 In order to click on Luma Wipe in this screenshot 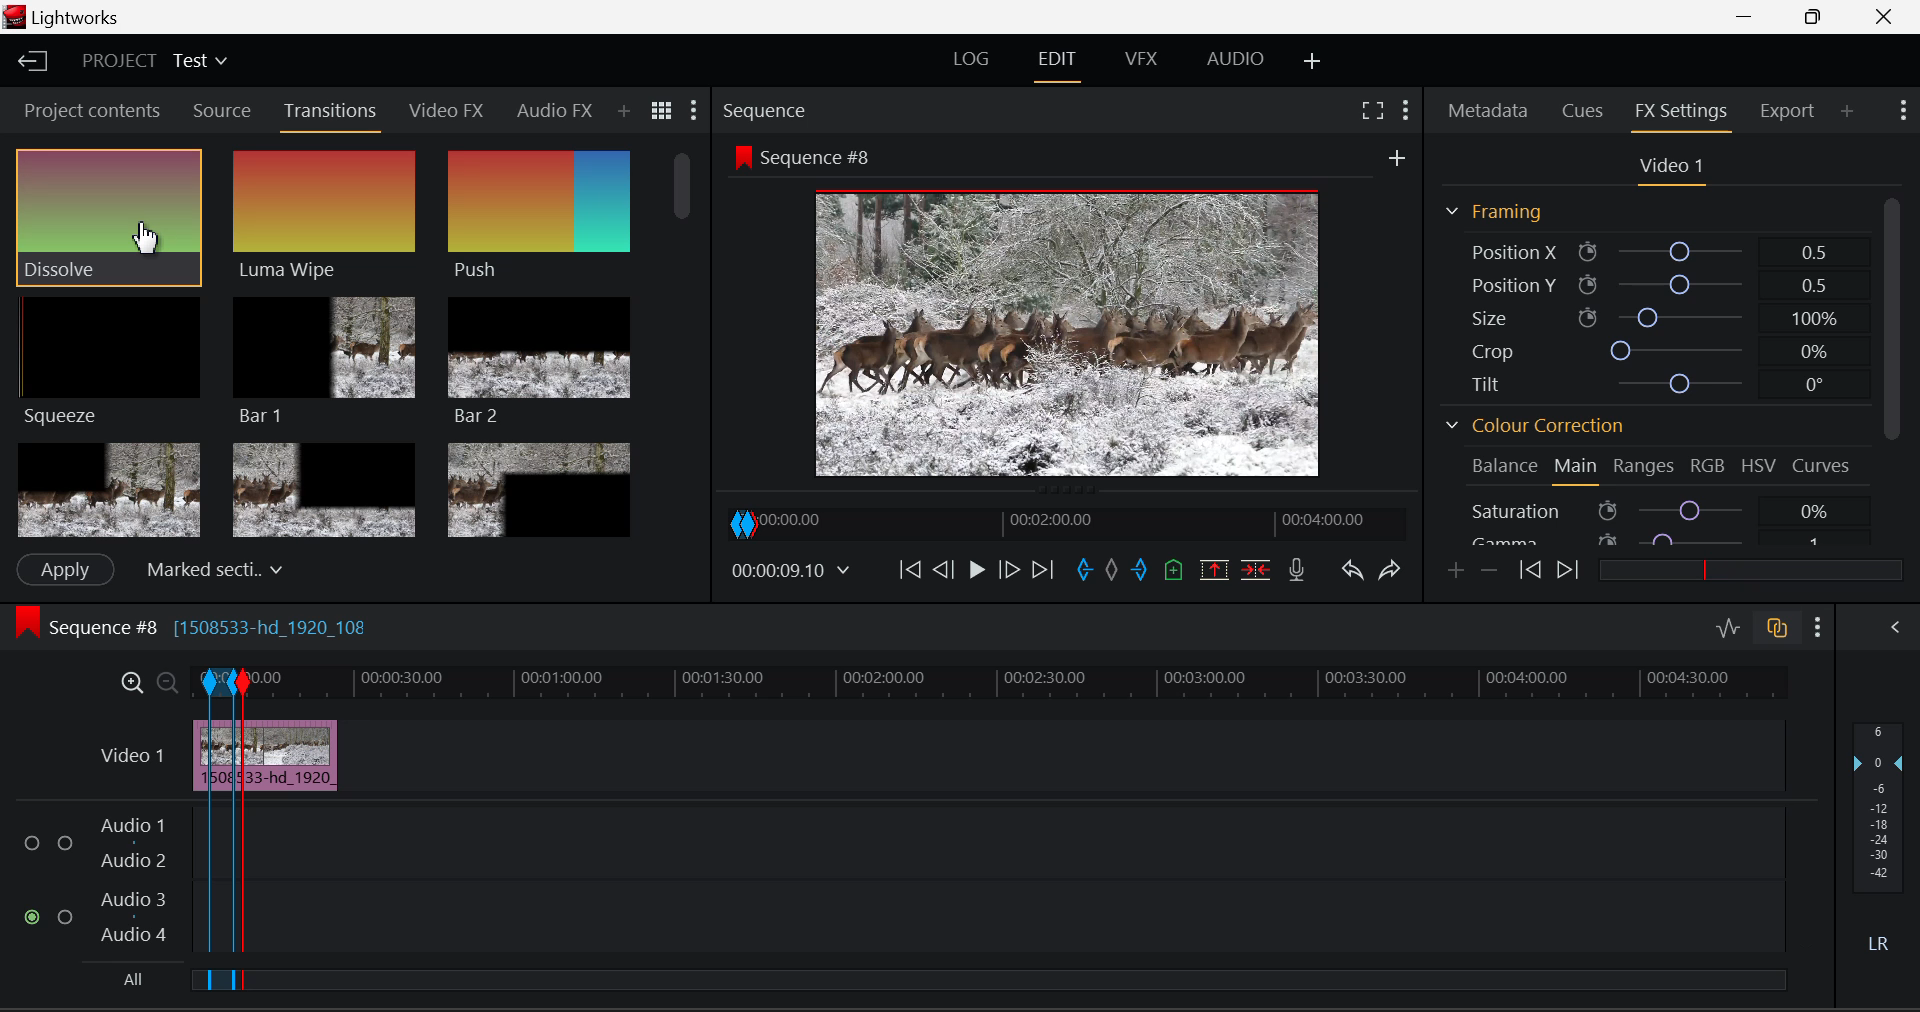, I will do `click(325, 216)`.